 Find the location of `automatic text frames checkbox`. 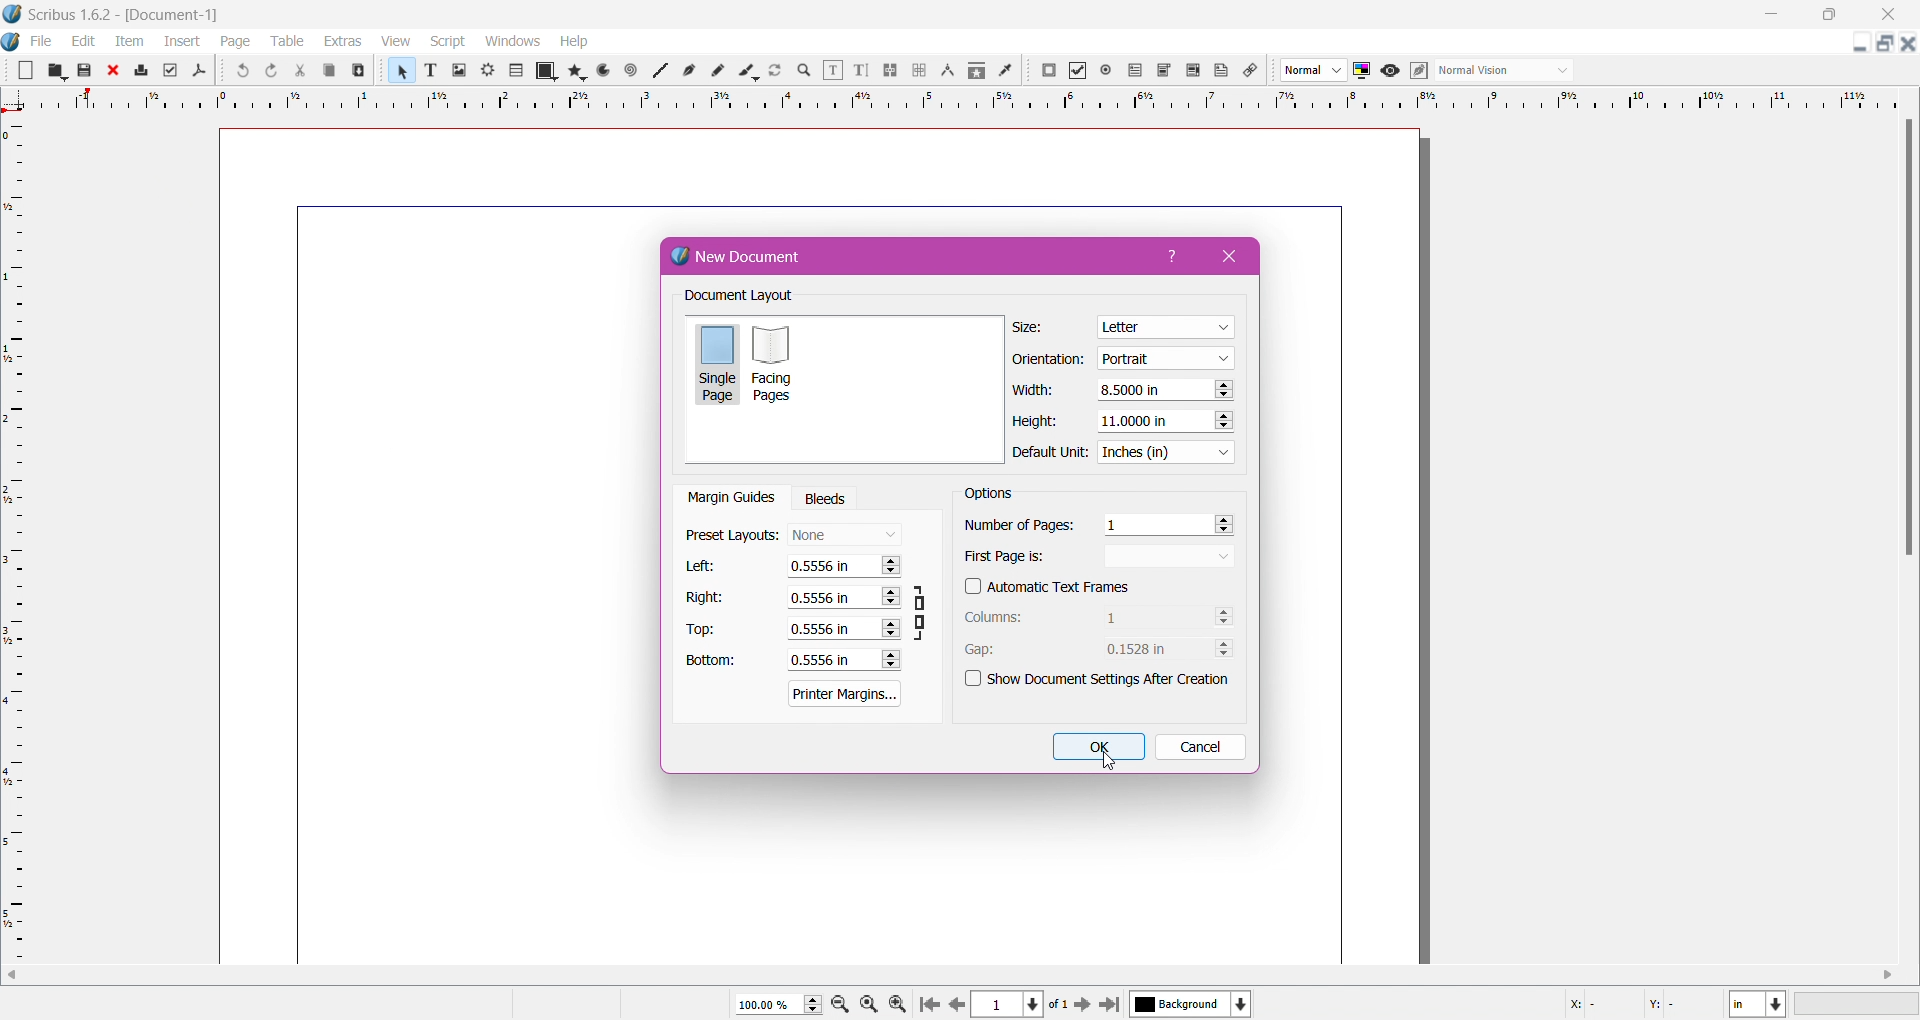

automatic text frames checkbox is located at coordinates (1065, 587).